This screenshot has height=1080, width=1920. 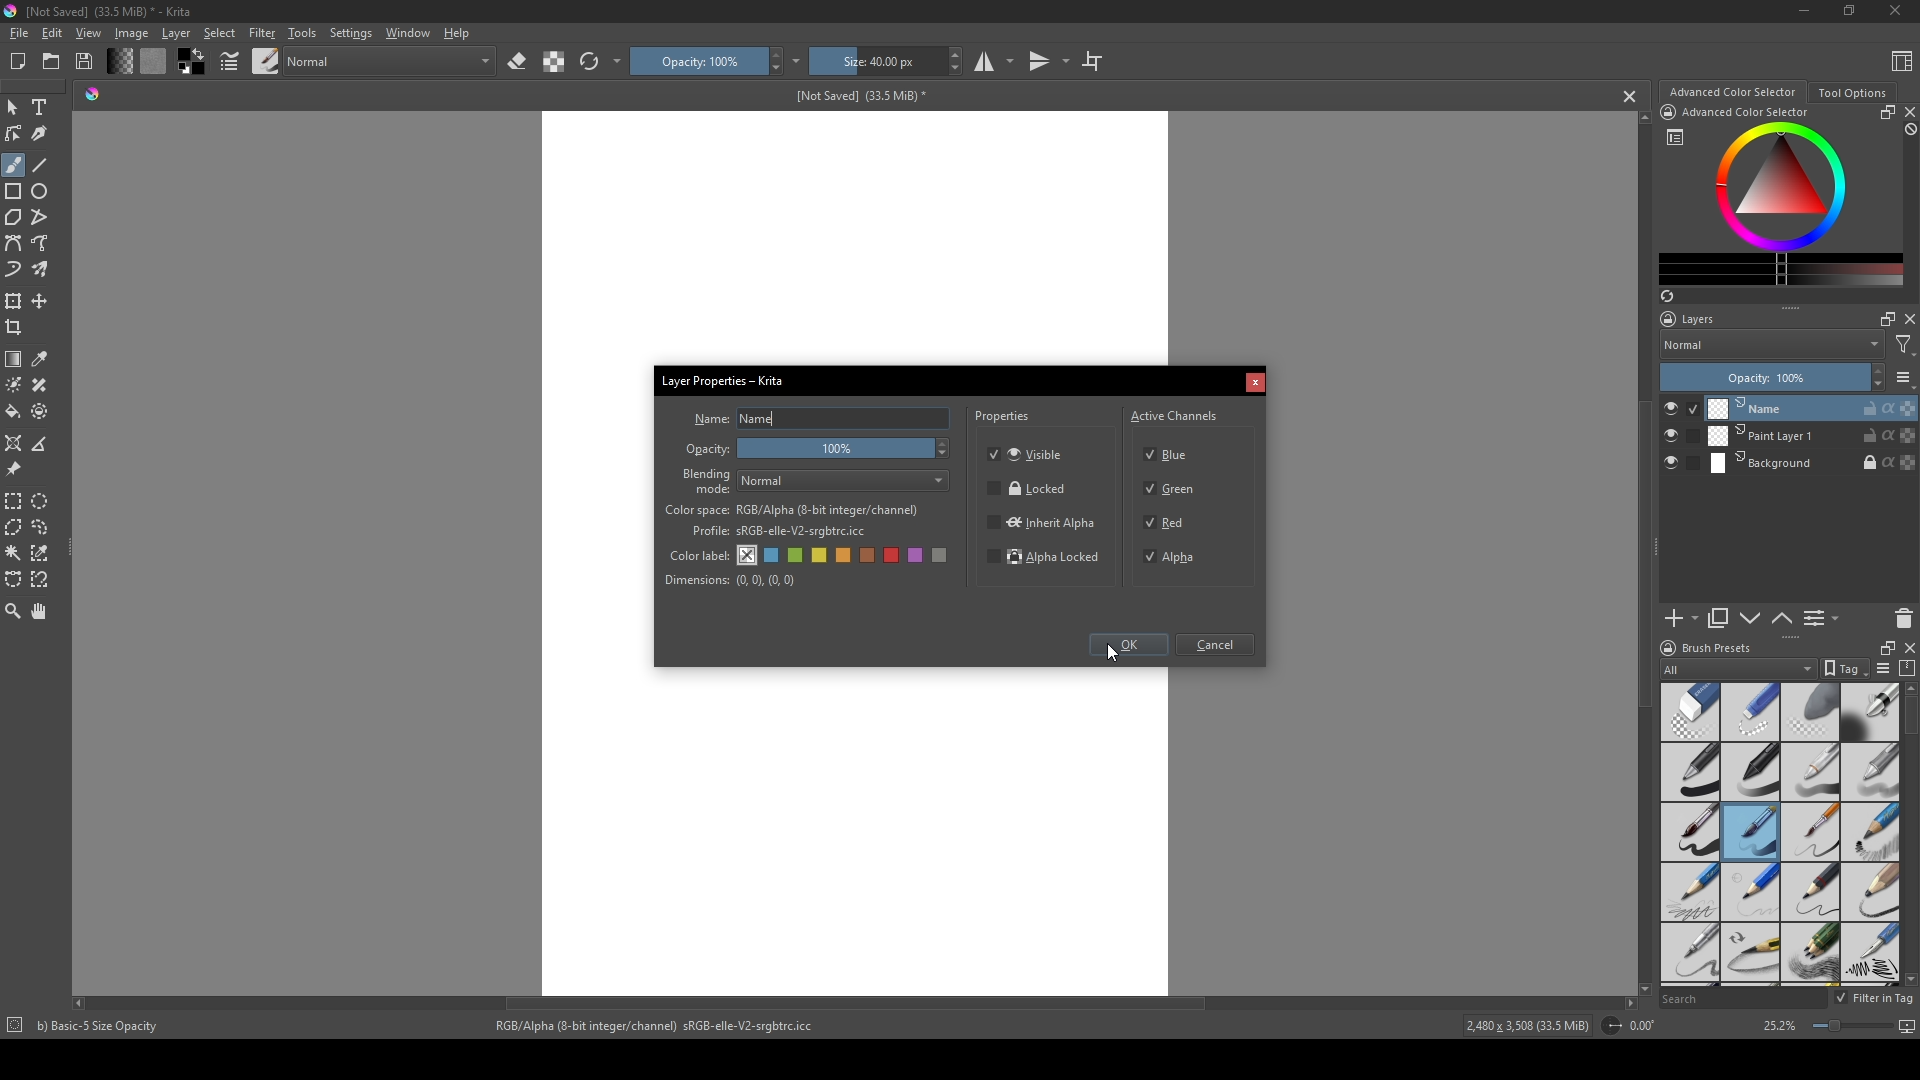 What do you see at coordinates (261, 33) in the screenshot?
I see `Filter` at bounding box center [261, 33].